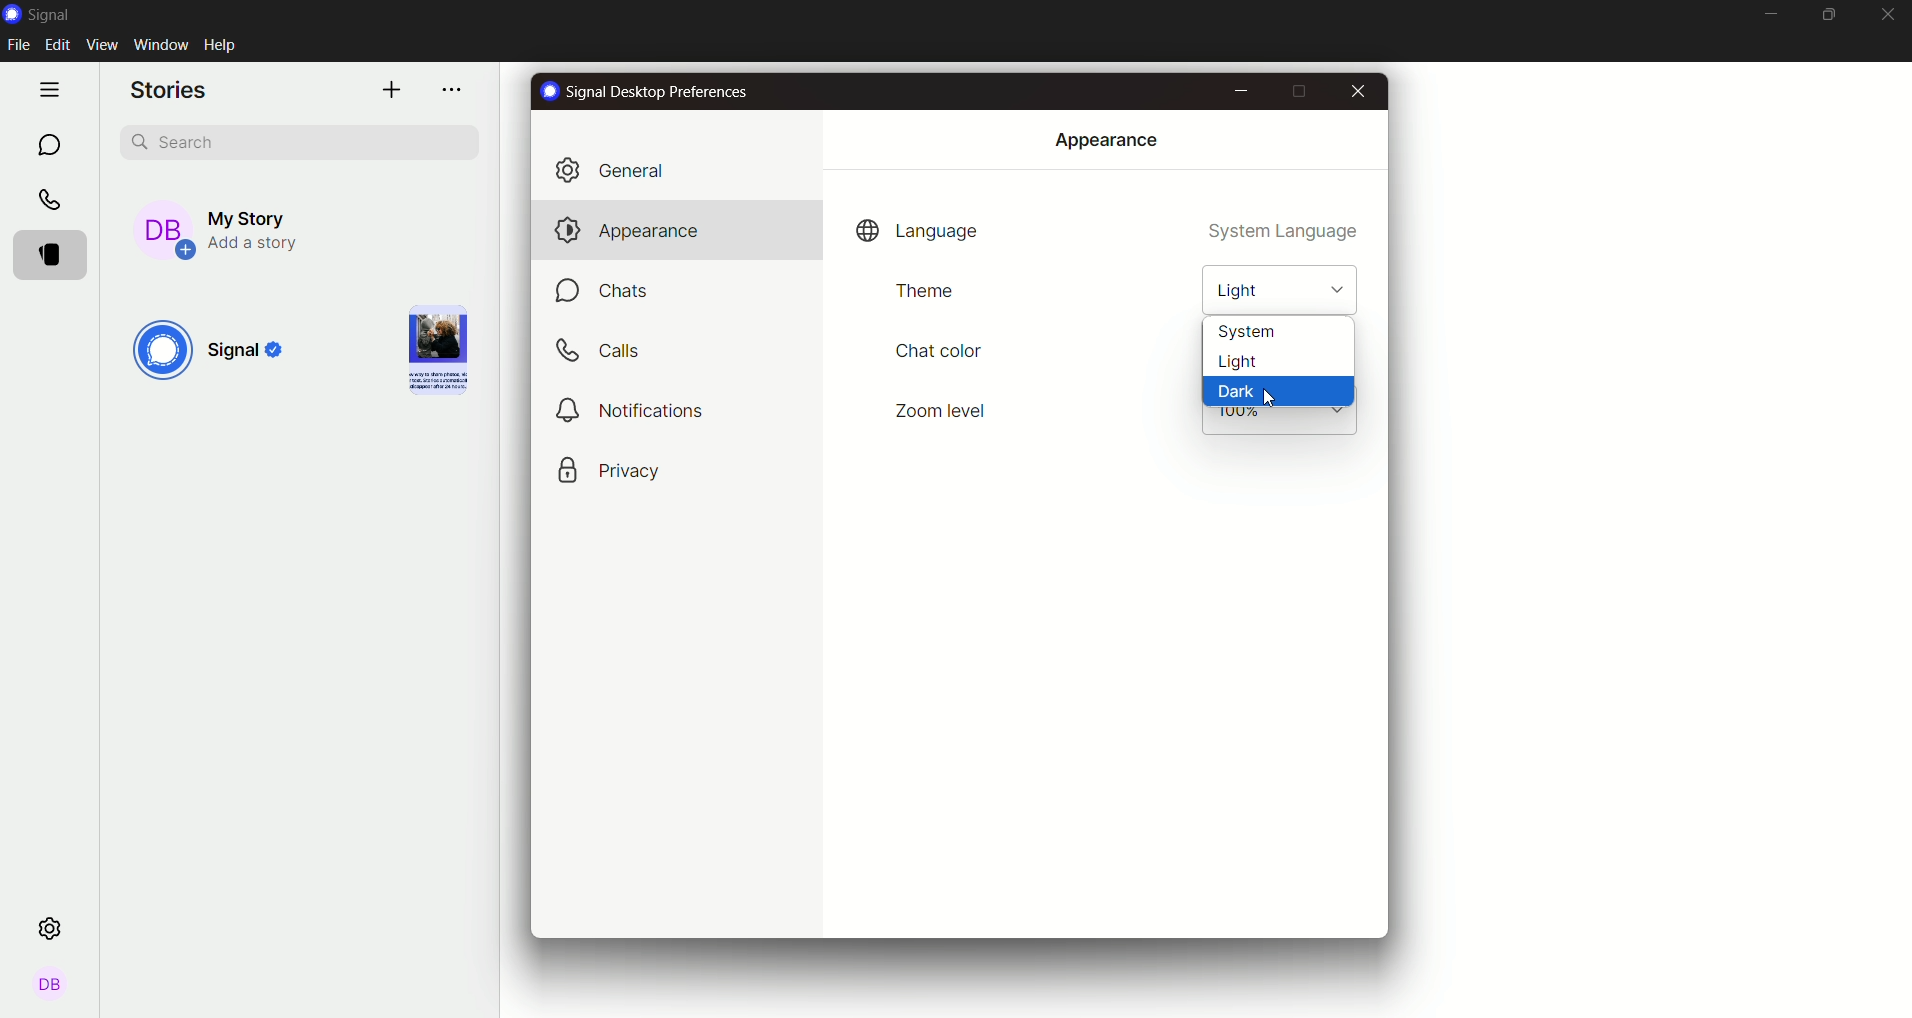 This screenshot has height=1018, width=1912. Describe the element at coordinates (53, 88) in the screenshot. I see `hide tabs` at that location.